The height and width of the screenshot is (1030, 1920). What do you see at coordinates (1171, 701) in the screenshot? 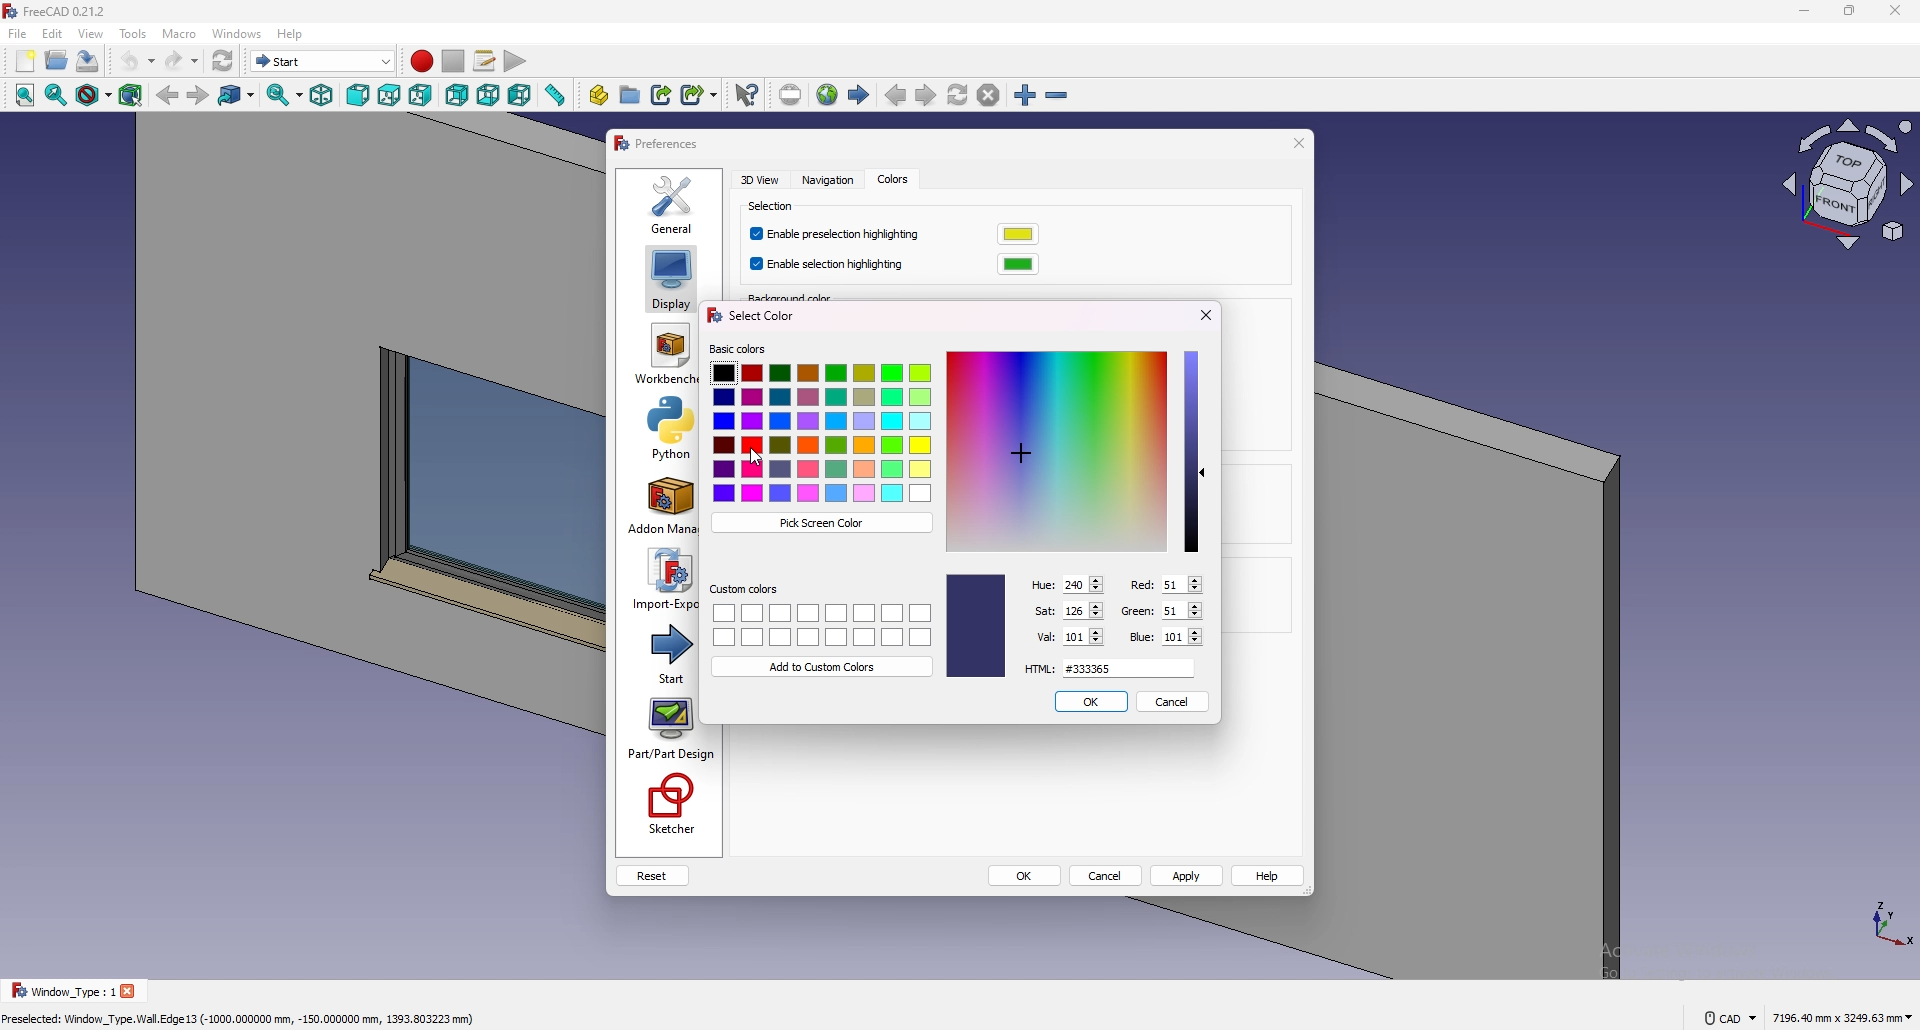
I see `Cancel` at bounding box center [1171, 701].